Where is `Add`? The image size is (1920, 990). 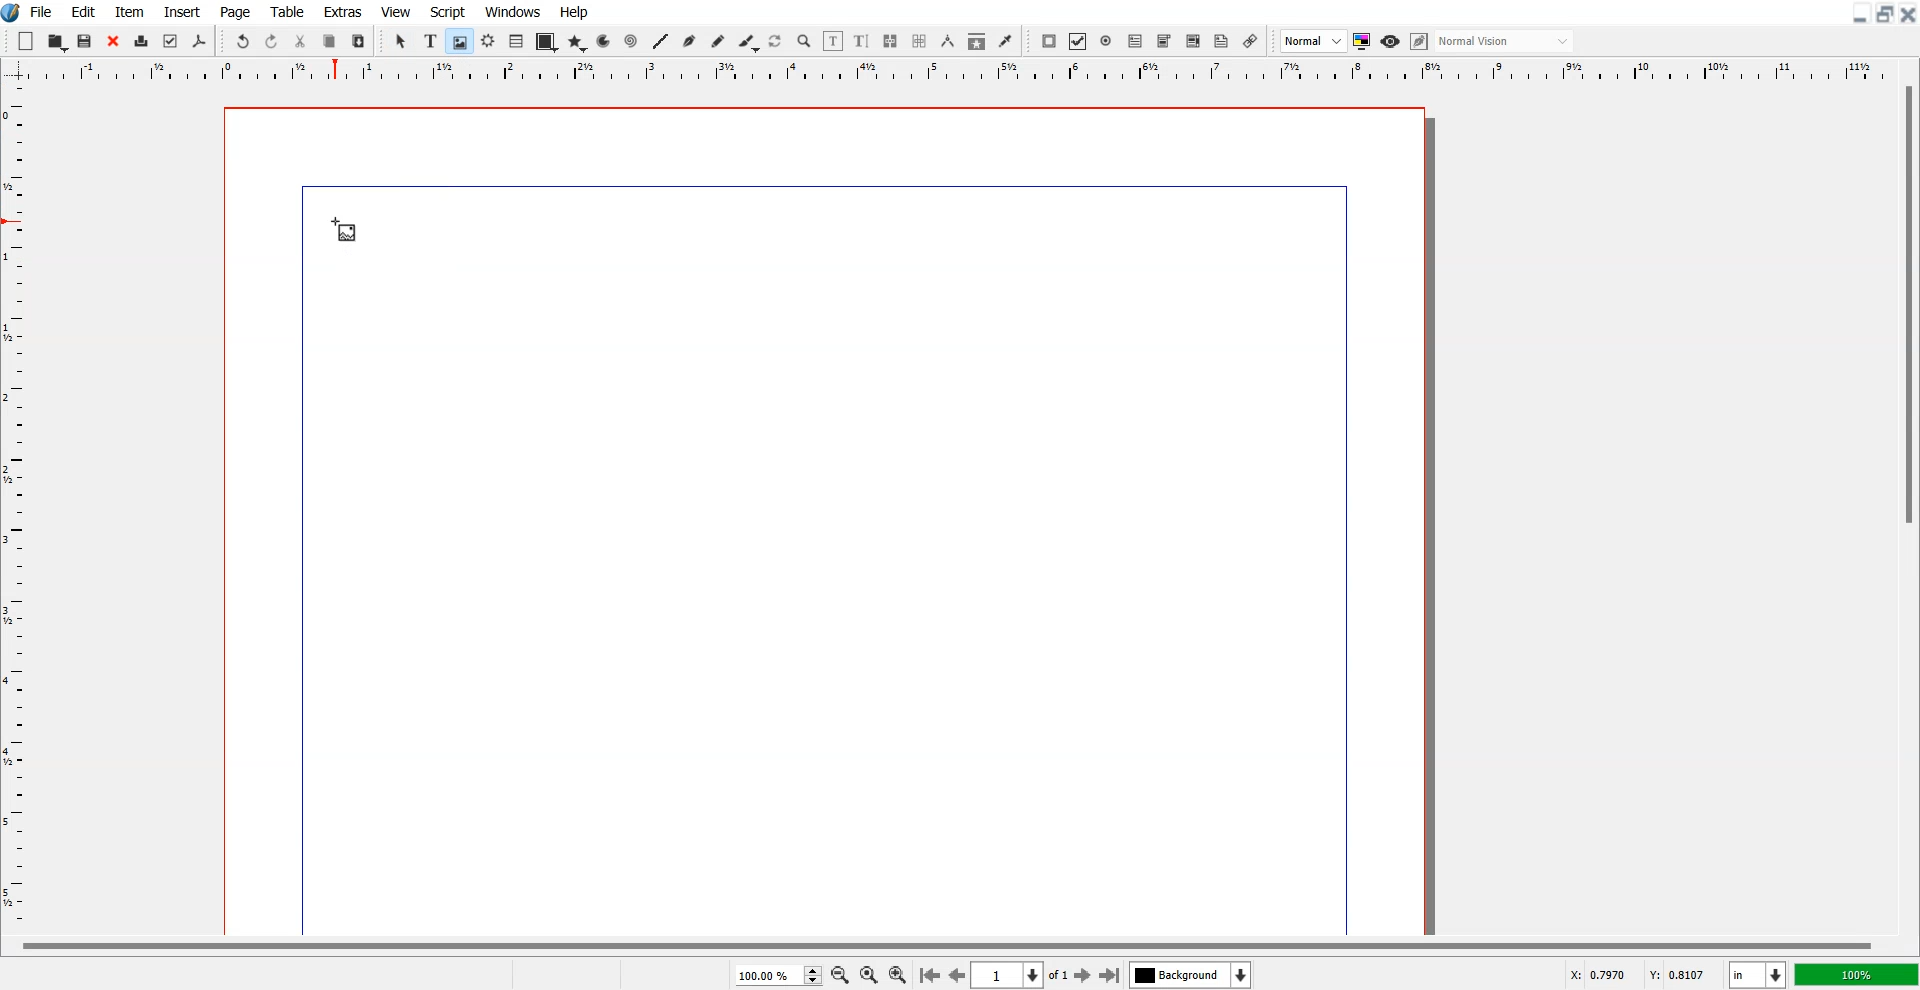
Add is located at coordinates (27, 40).